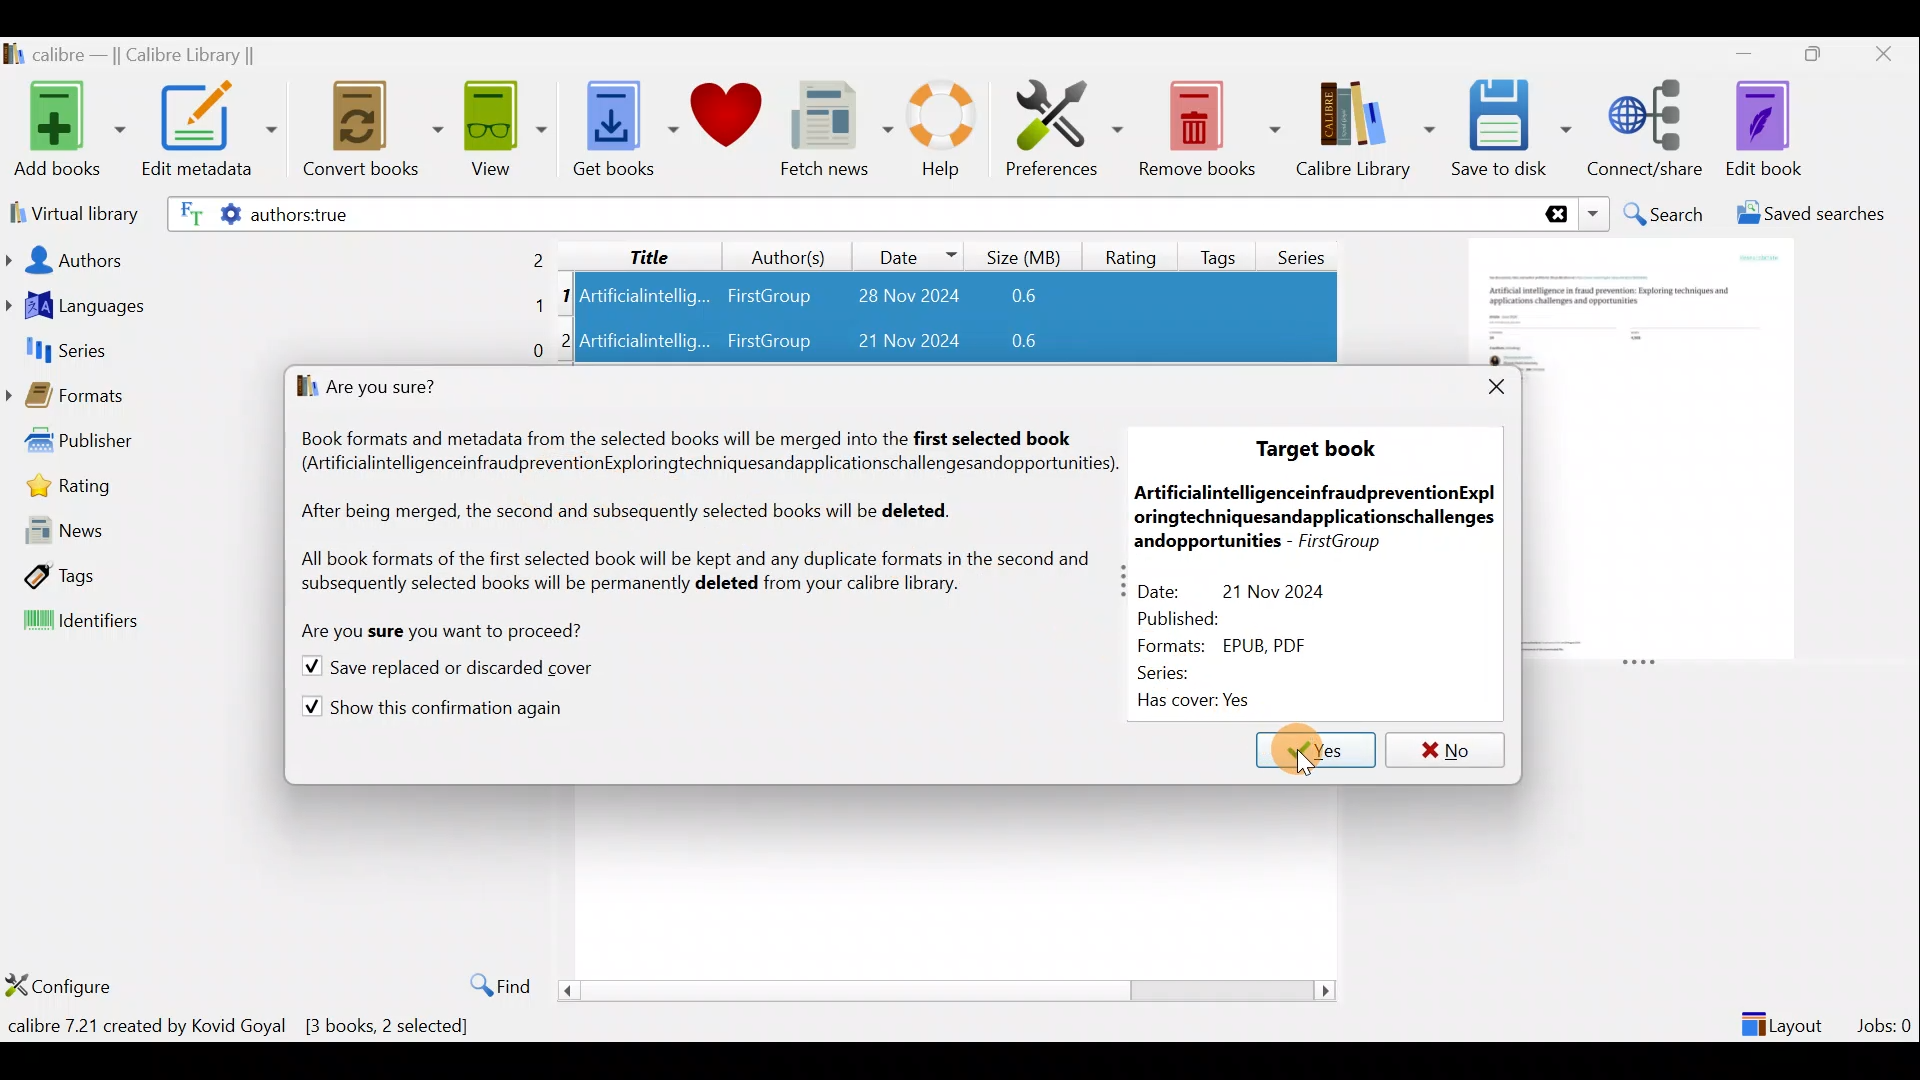  What do you see at coordinates (694, 575) in the screenshot?
I see `All book formats of the first selected book will be kept and any duplicate formats in the second and
subsequently selected books will be permanently deleted from your calibre library.` at bounding box center [694, 575].